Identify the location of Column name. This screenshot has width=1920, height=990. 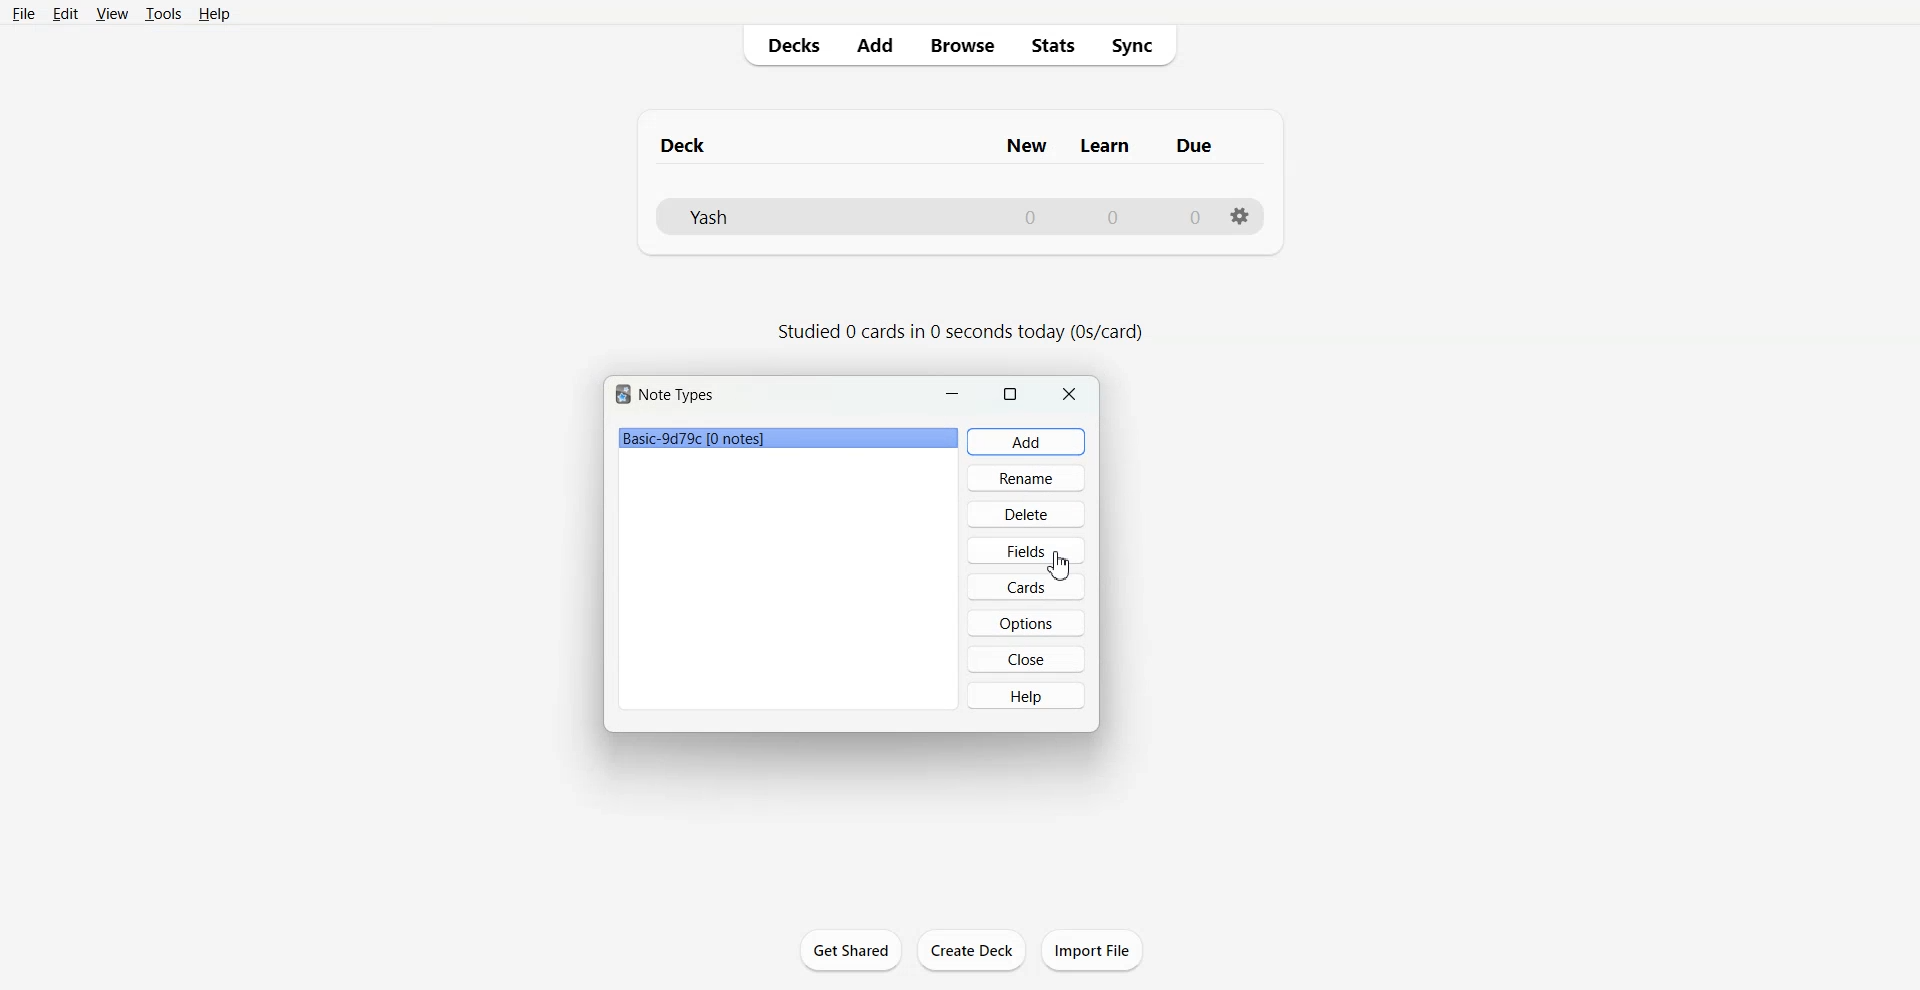
(1105, 146).